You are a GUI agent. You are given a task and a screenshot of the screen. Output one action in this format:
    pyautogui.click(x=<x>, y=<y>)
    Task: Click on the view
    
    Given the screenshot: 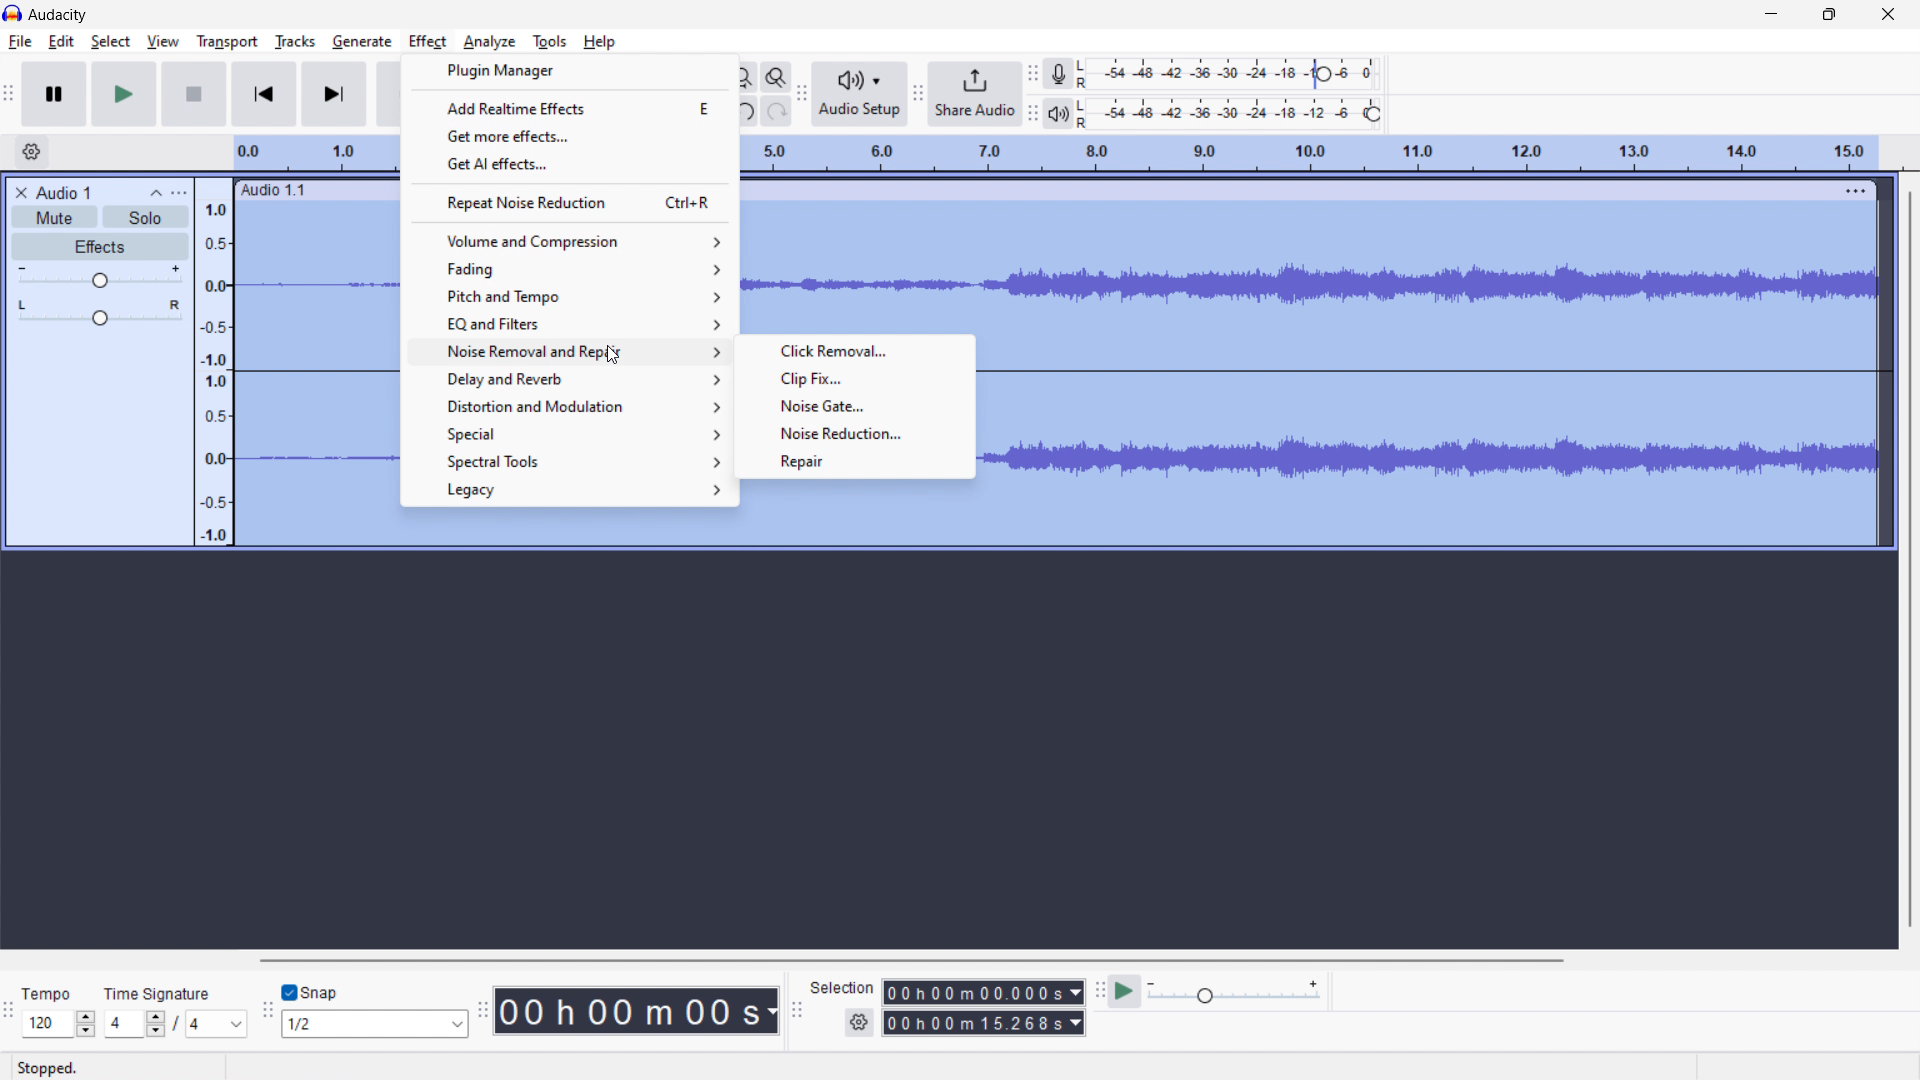 What is the action you would take?
    pyautogui.click(x=162, y=40)
    